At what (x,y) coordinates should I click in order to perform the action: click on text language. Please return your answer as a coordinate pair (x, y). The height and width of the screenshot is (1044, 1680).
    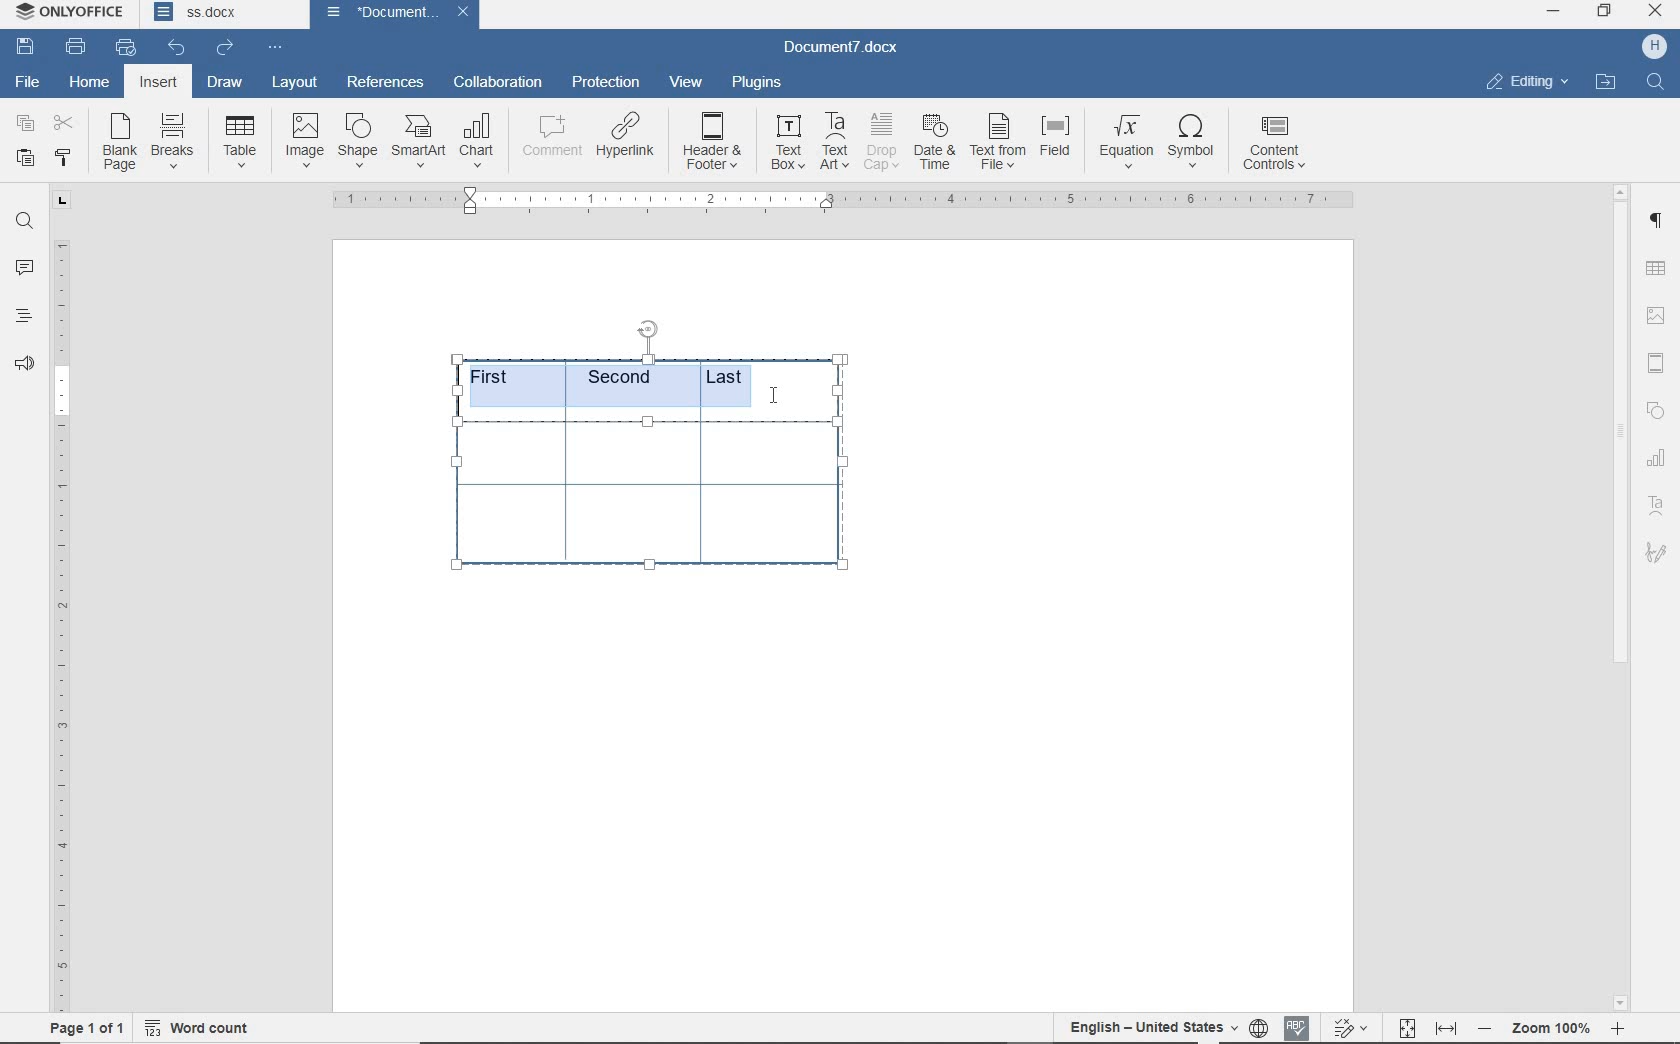
    Looking at the image, I should click on (1153, 1025).